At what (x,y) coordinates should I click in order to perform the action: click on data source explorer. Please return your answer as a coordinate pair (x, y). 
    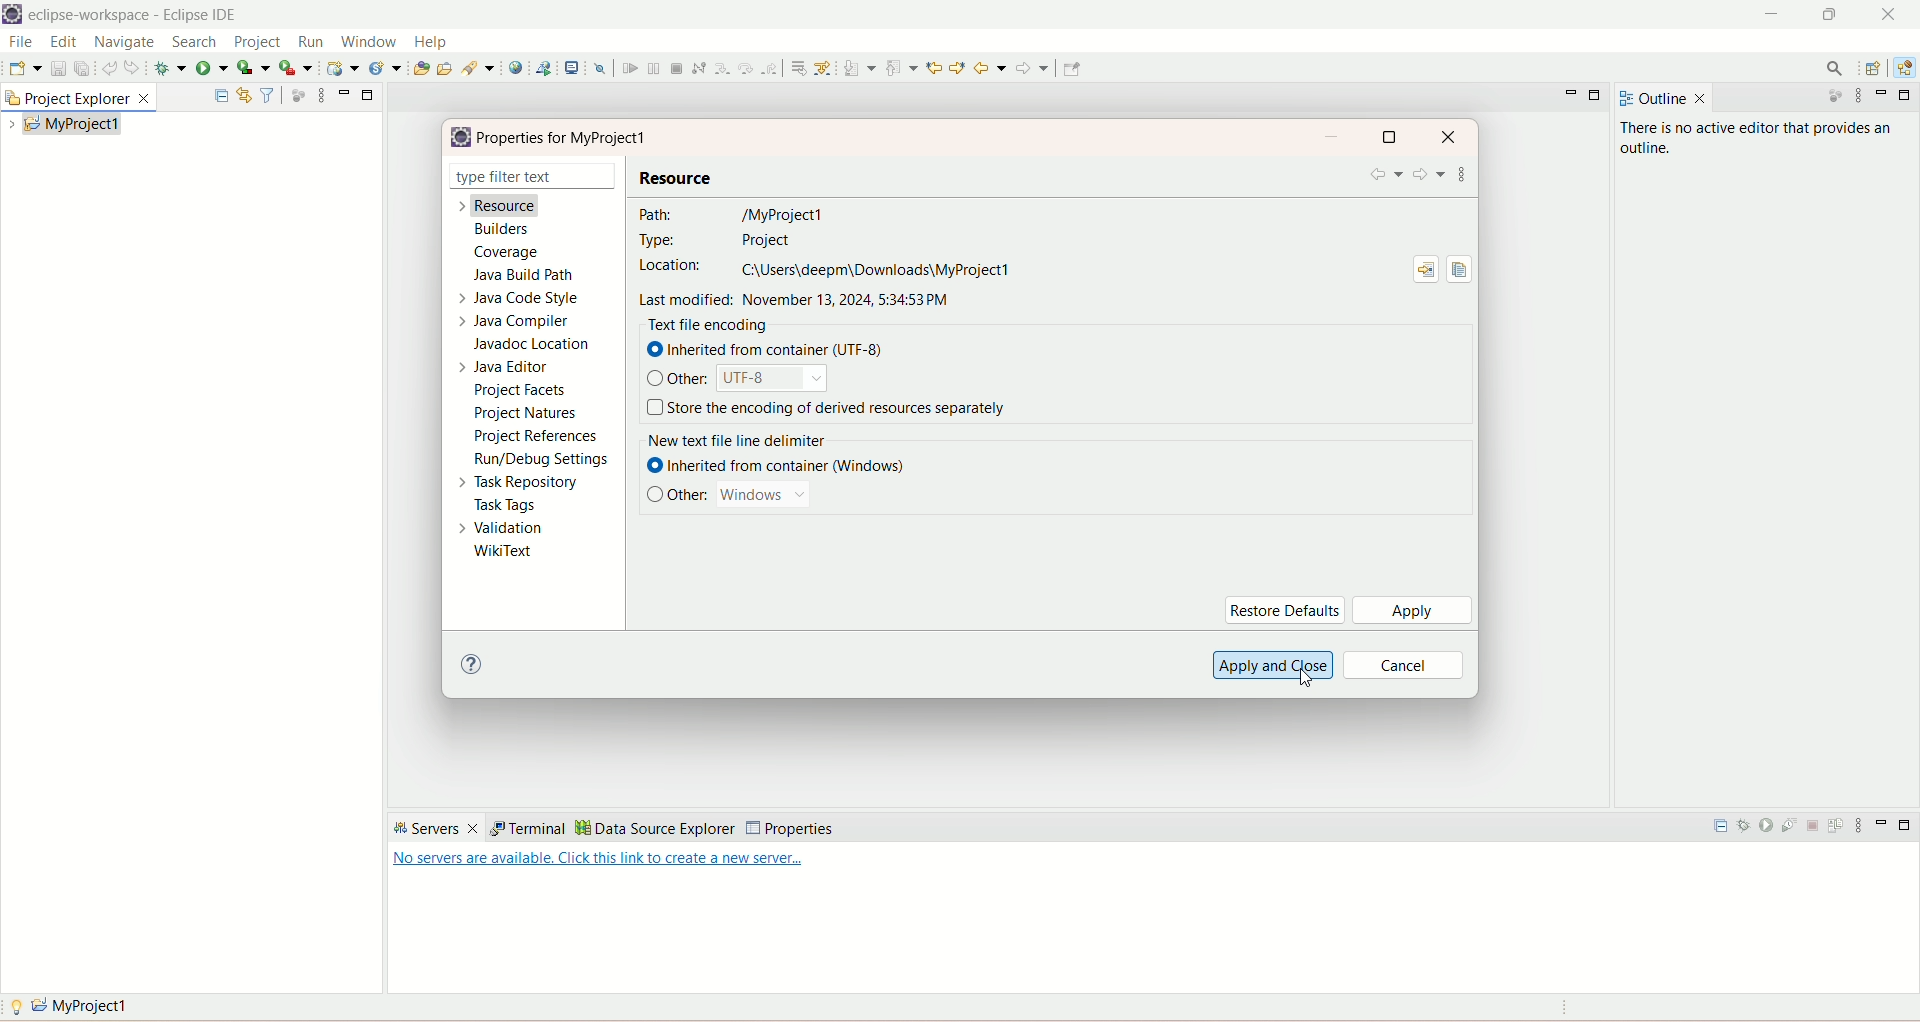
    Looking at the image, I should click on (656, 828).